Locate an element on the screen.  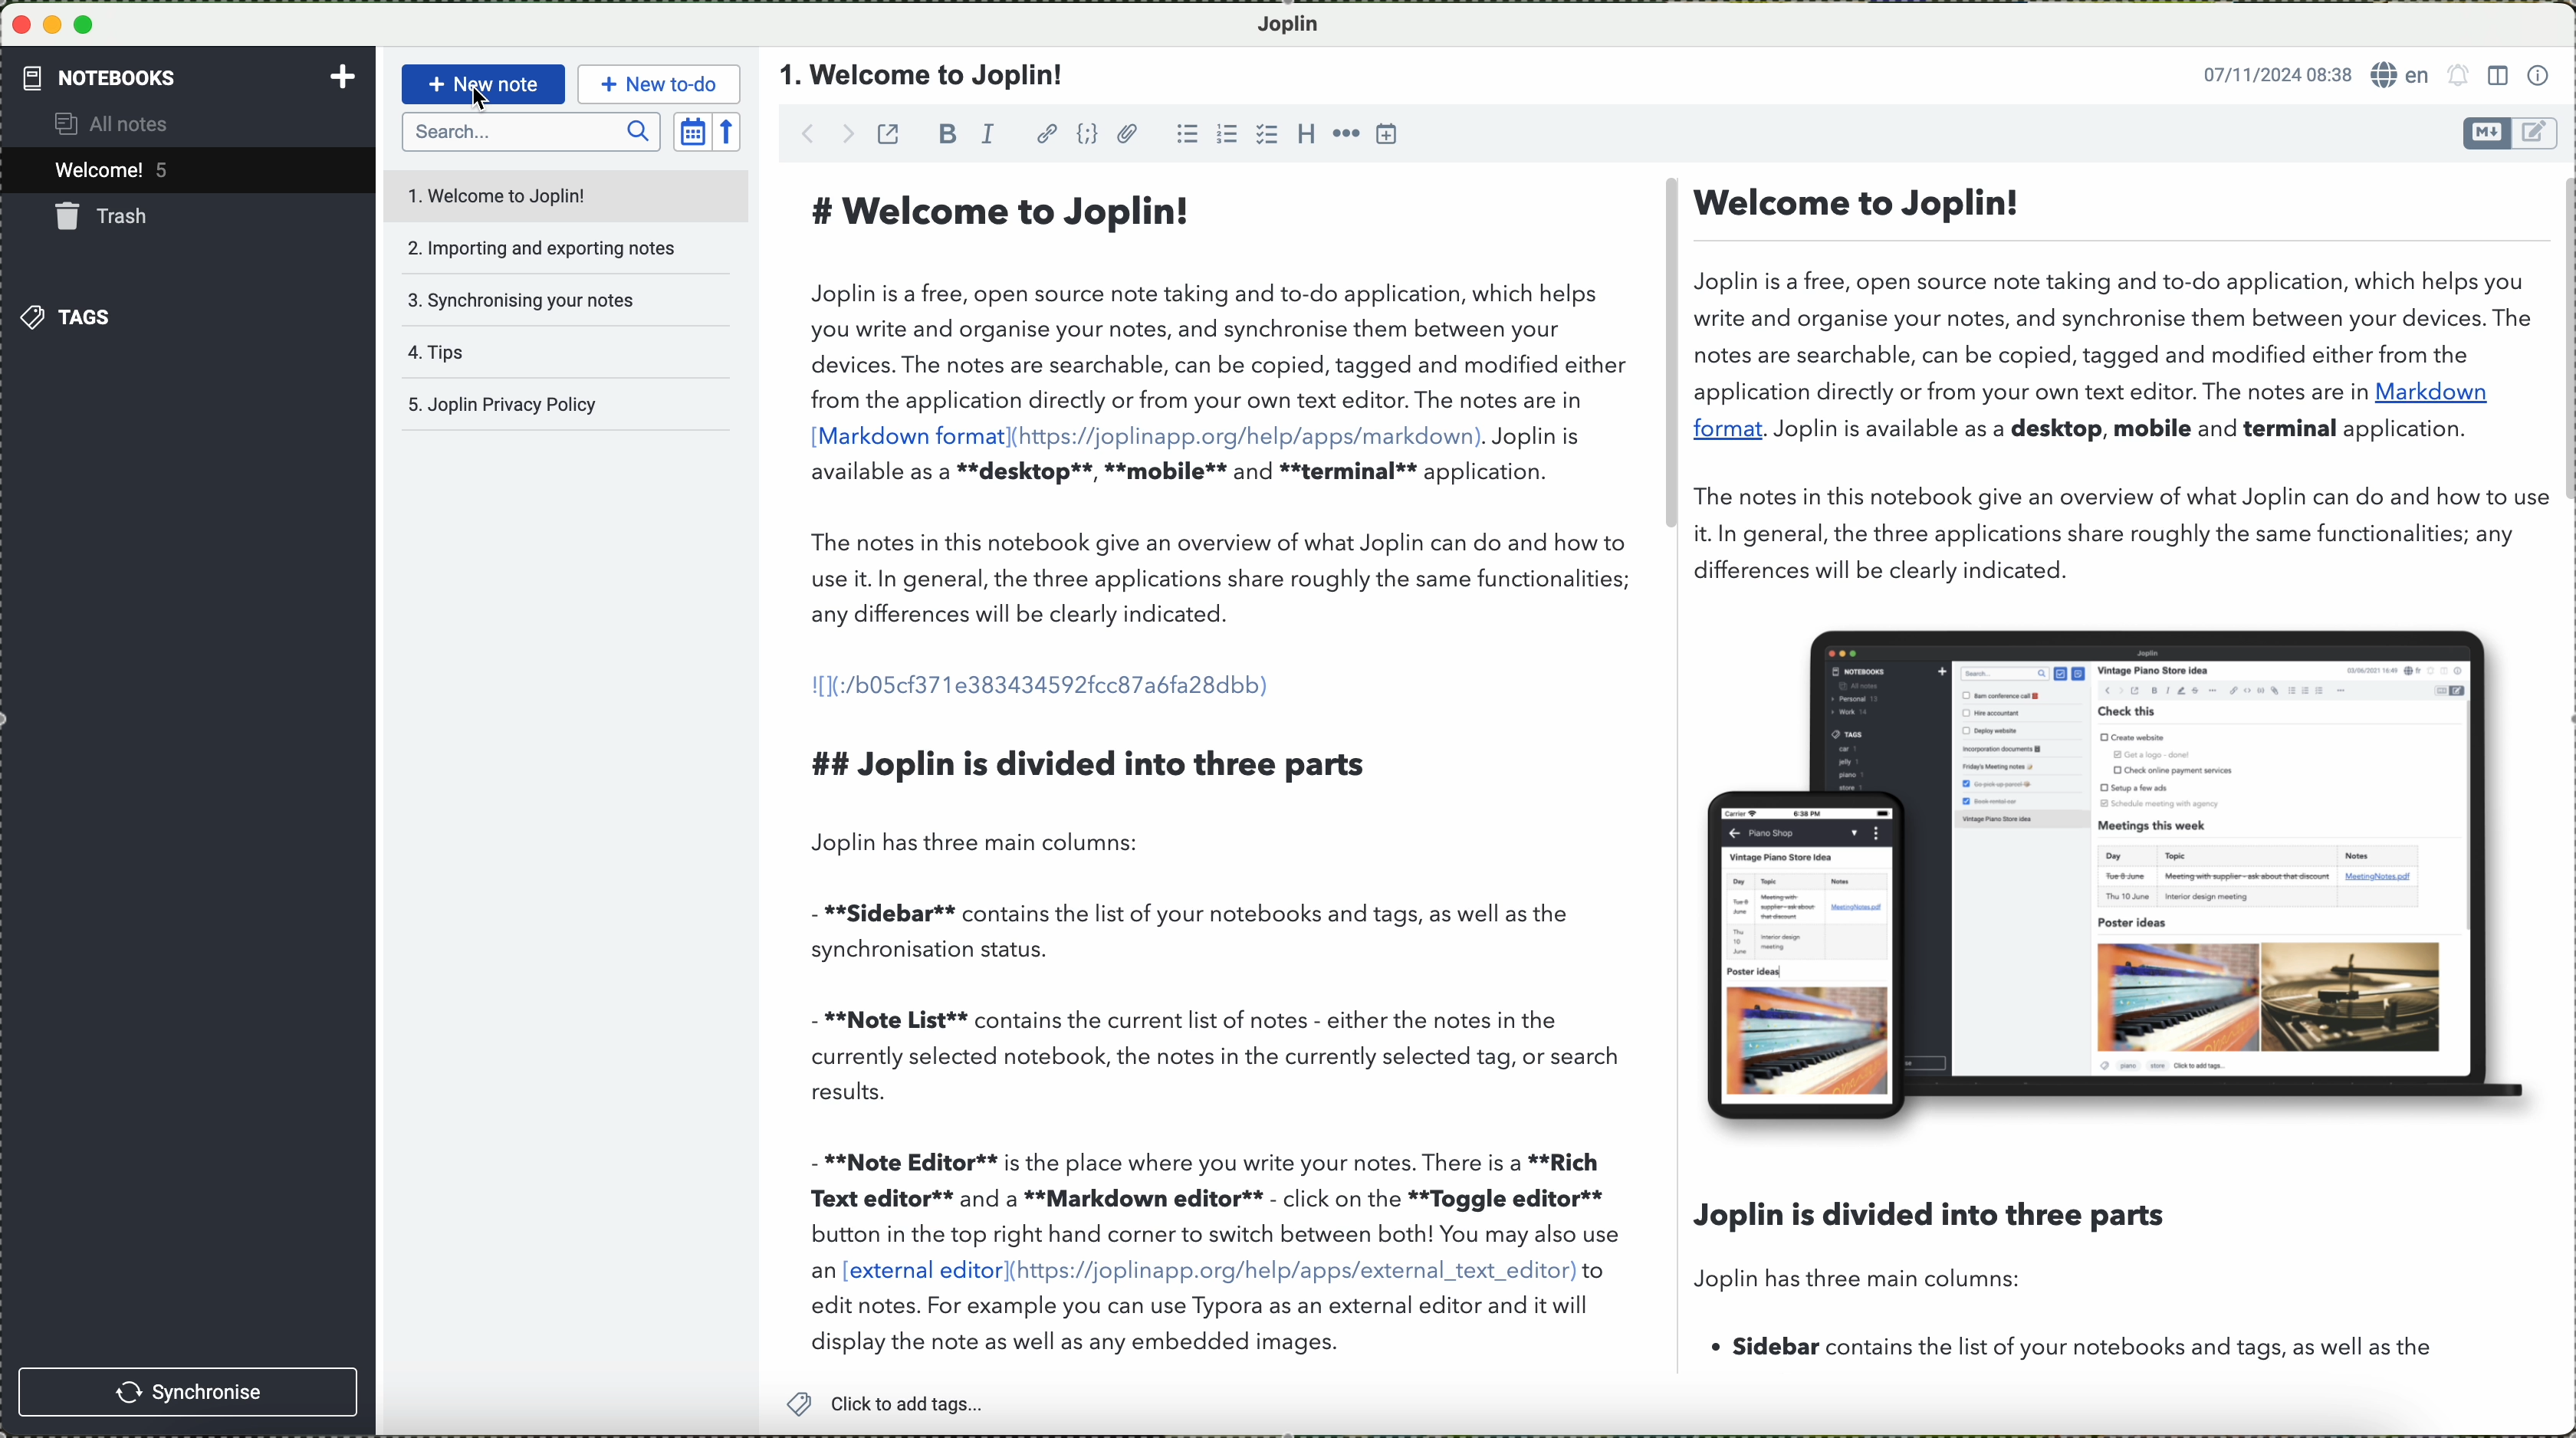
welcome 5 is located at coordinates (117, 173).